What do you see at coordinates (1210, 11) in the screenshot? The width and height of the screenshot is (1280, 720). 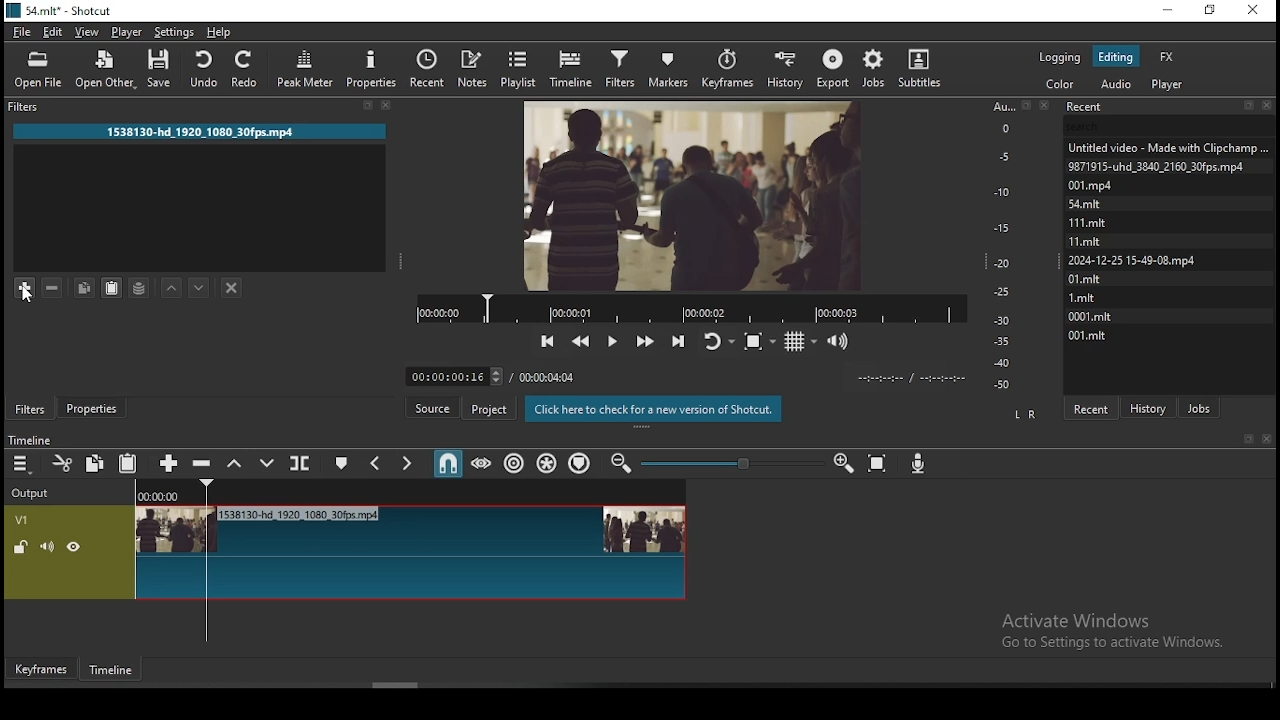 I see `restore` at bounding box center [1210, 11].